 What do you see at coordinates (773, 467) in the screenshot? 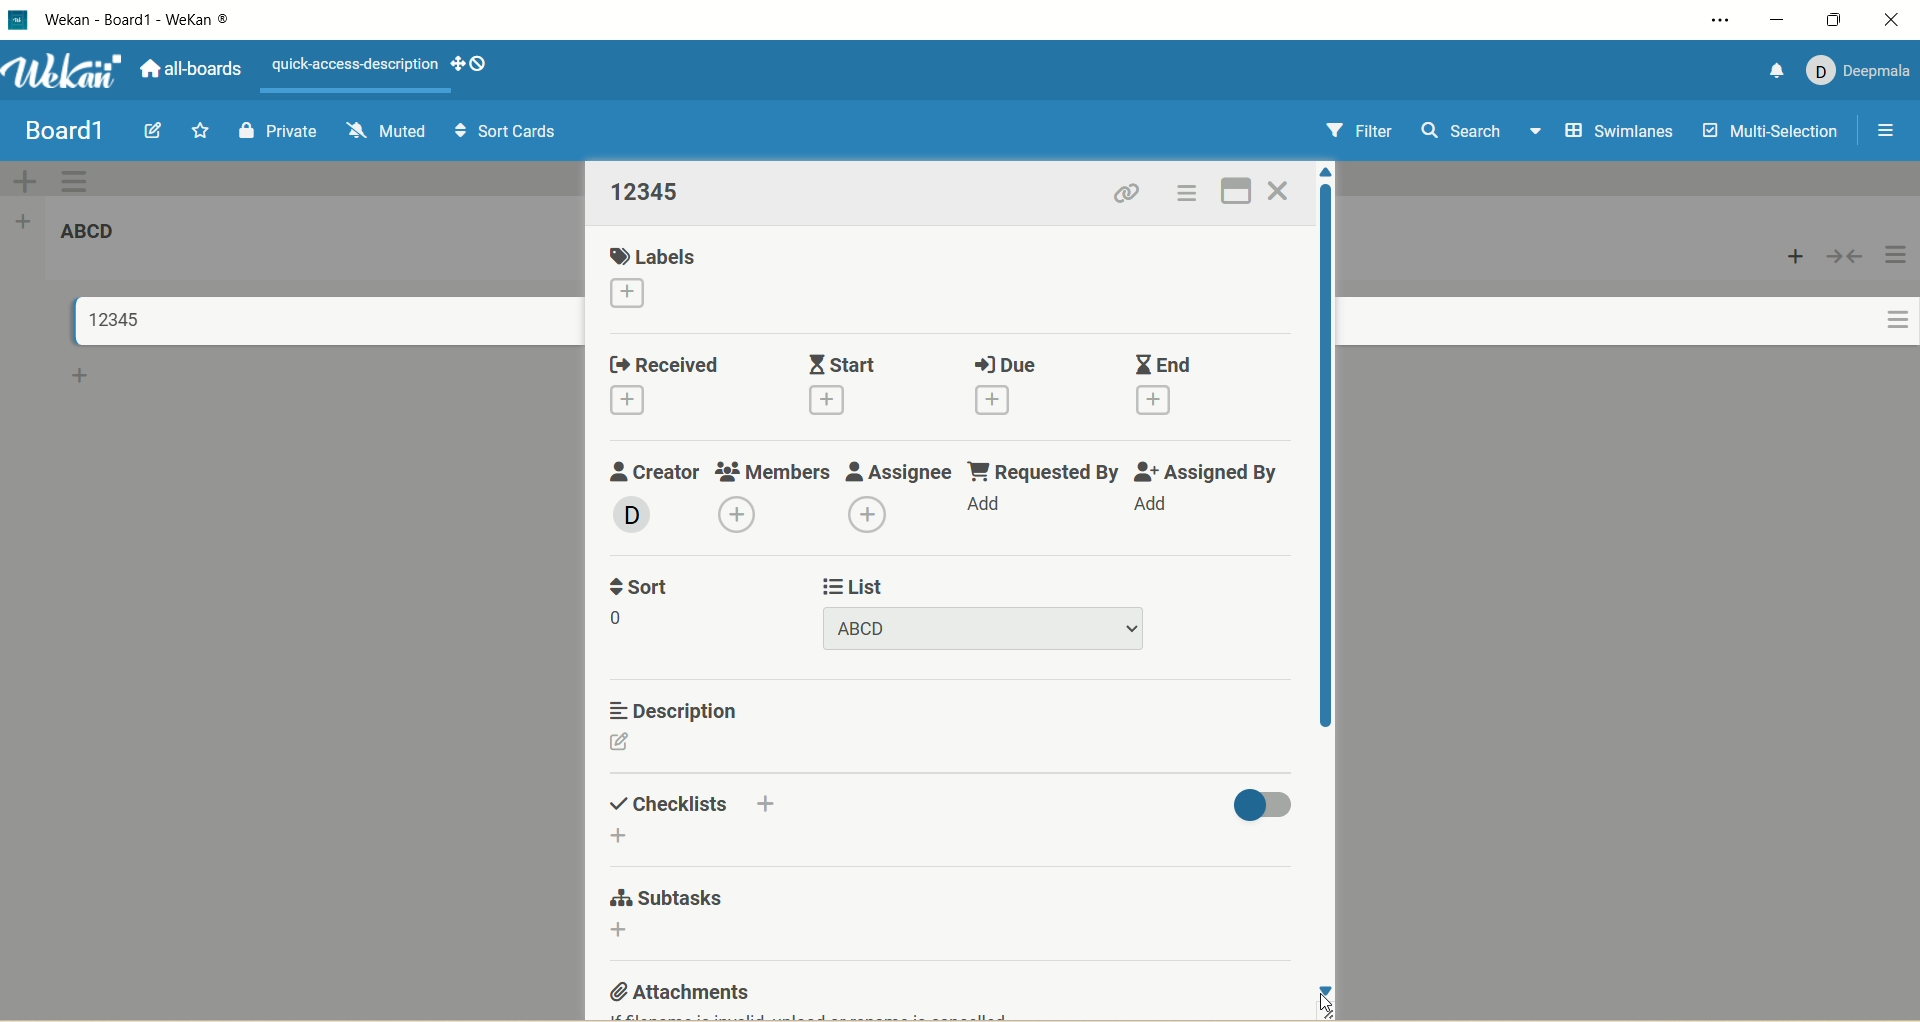
I see `members` at bounding box center [773, 467].